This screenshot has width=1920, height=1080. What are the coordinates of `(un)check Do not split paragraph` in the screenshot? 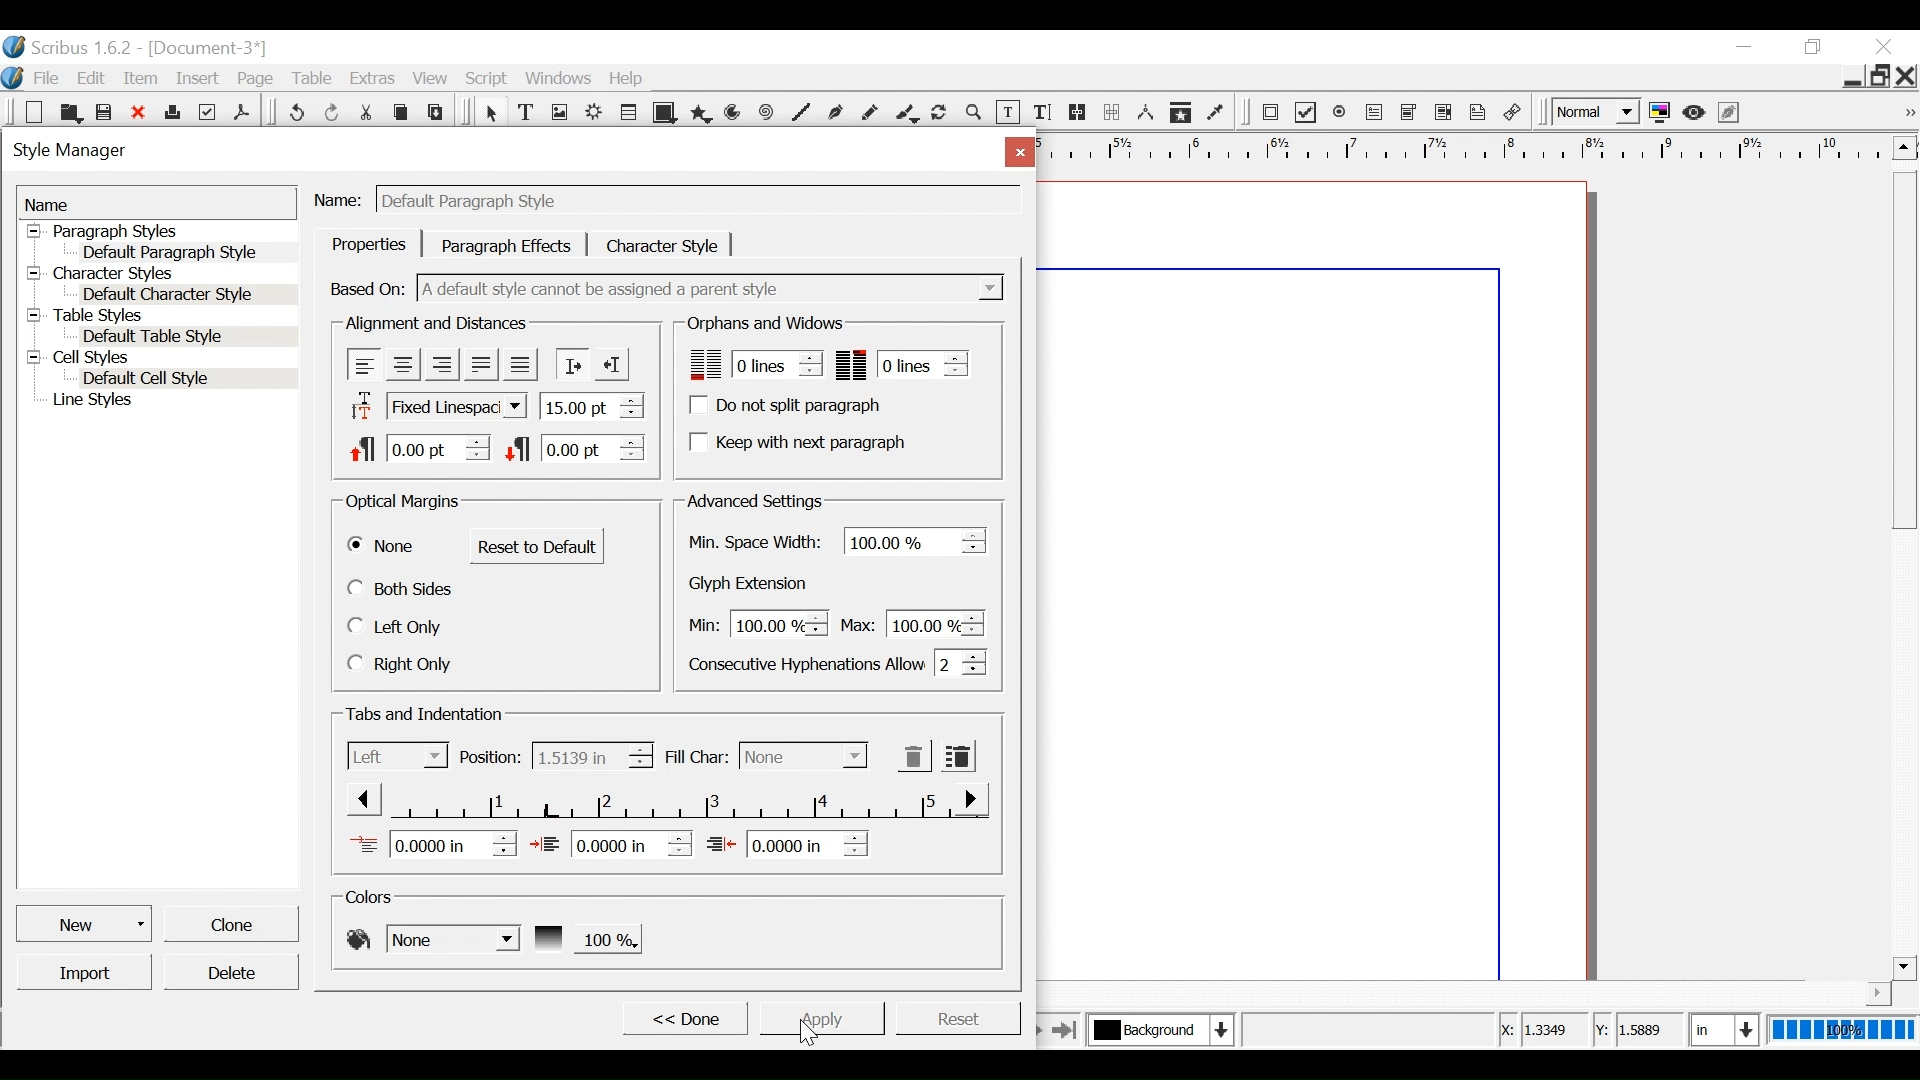 It's located at (789, 405).